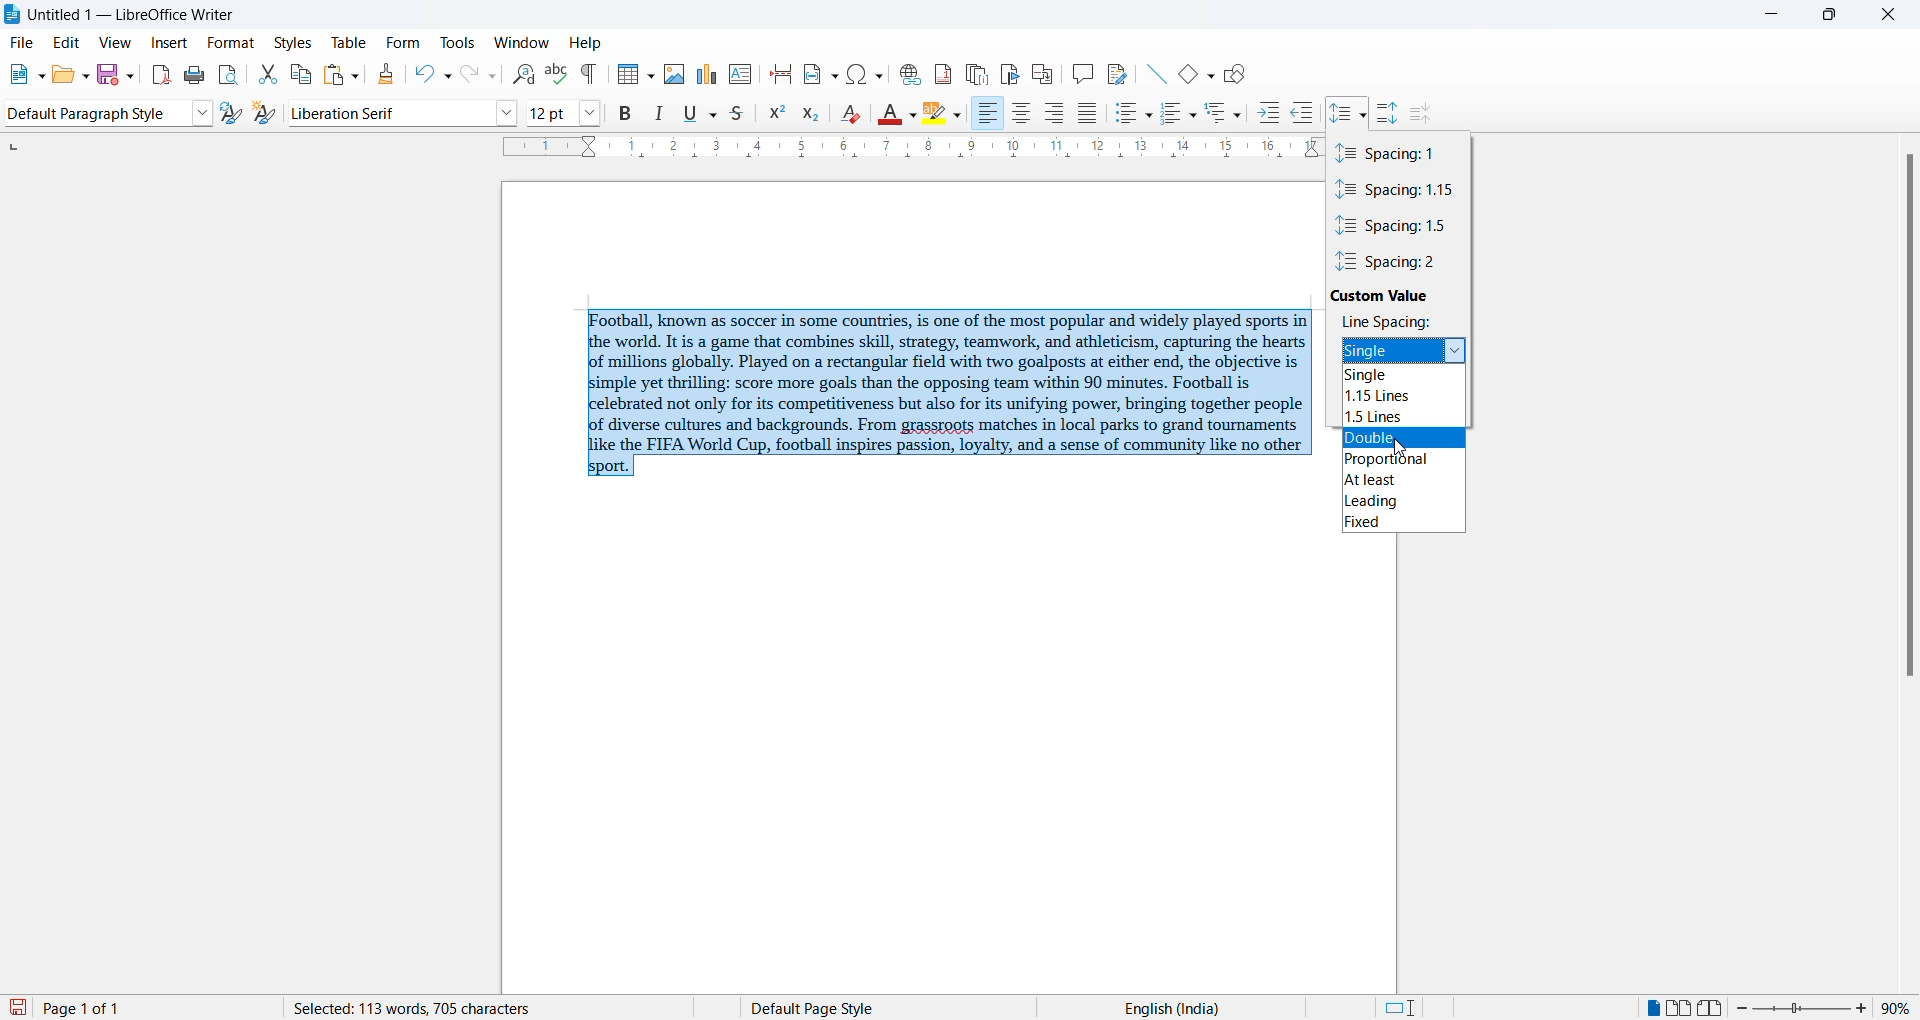 This screenshot has height=1020, width=1920. What do you see at coordinates (1390, 292) in the screenshot?
I see `custom value` at bounding box center [1390, 292].